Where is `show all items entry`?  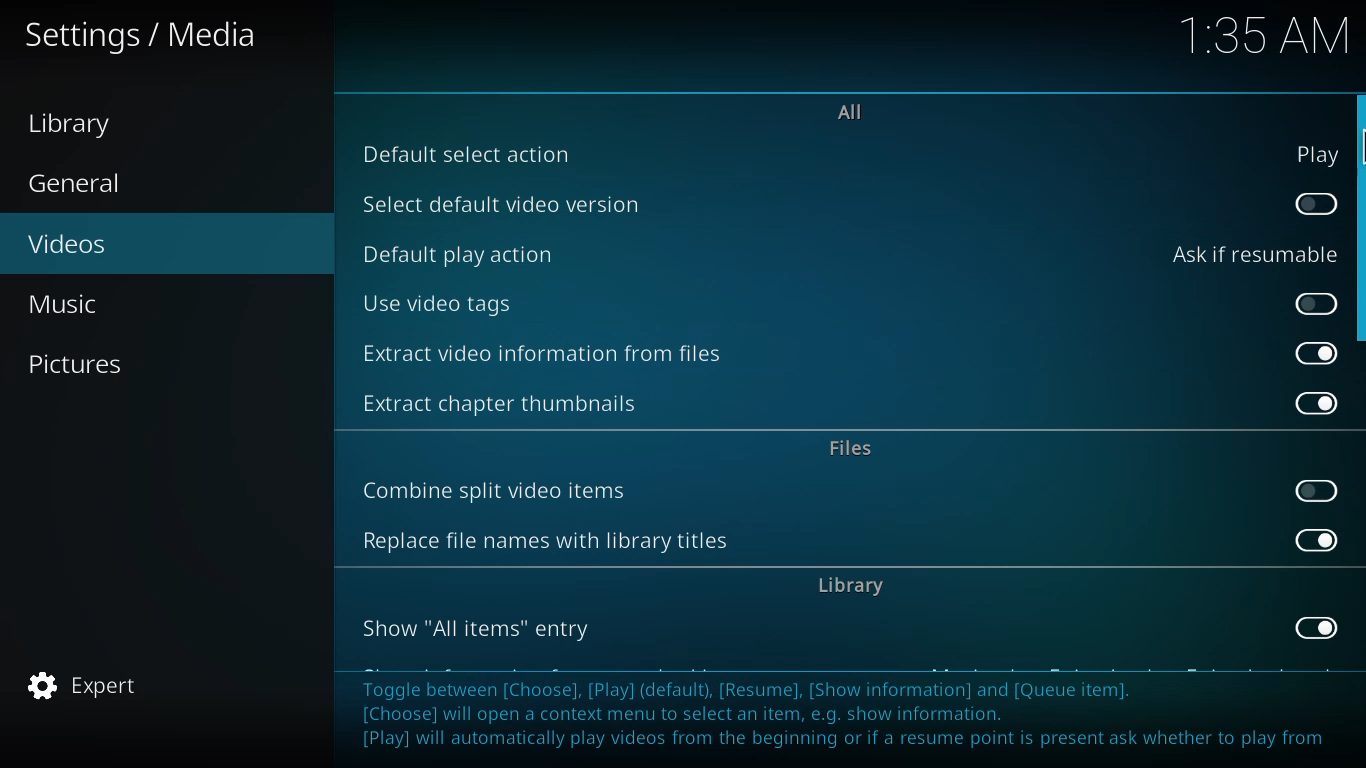 show all items entry is located at coordinates (480, 629).